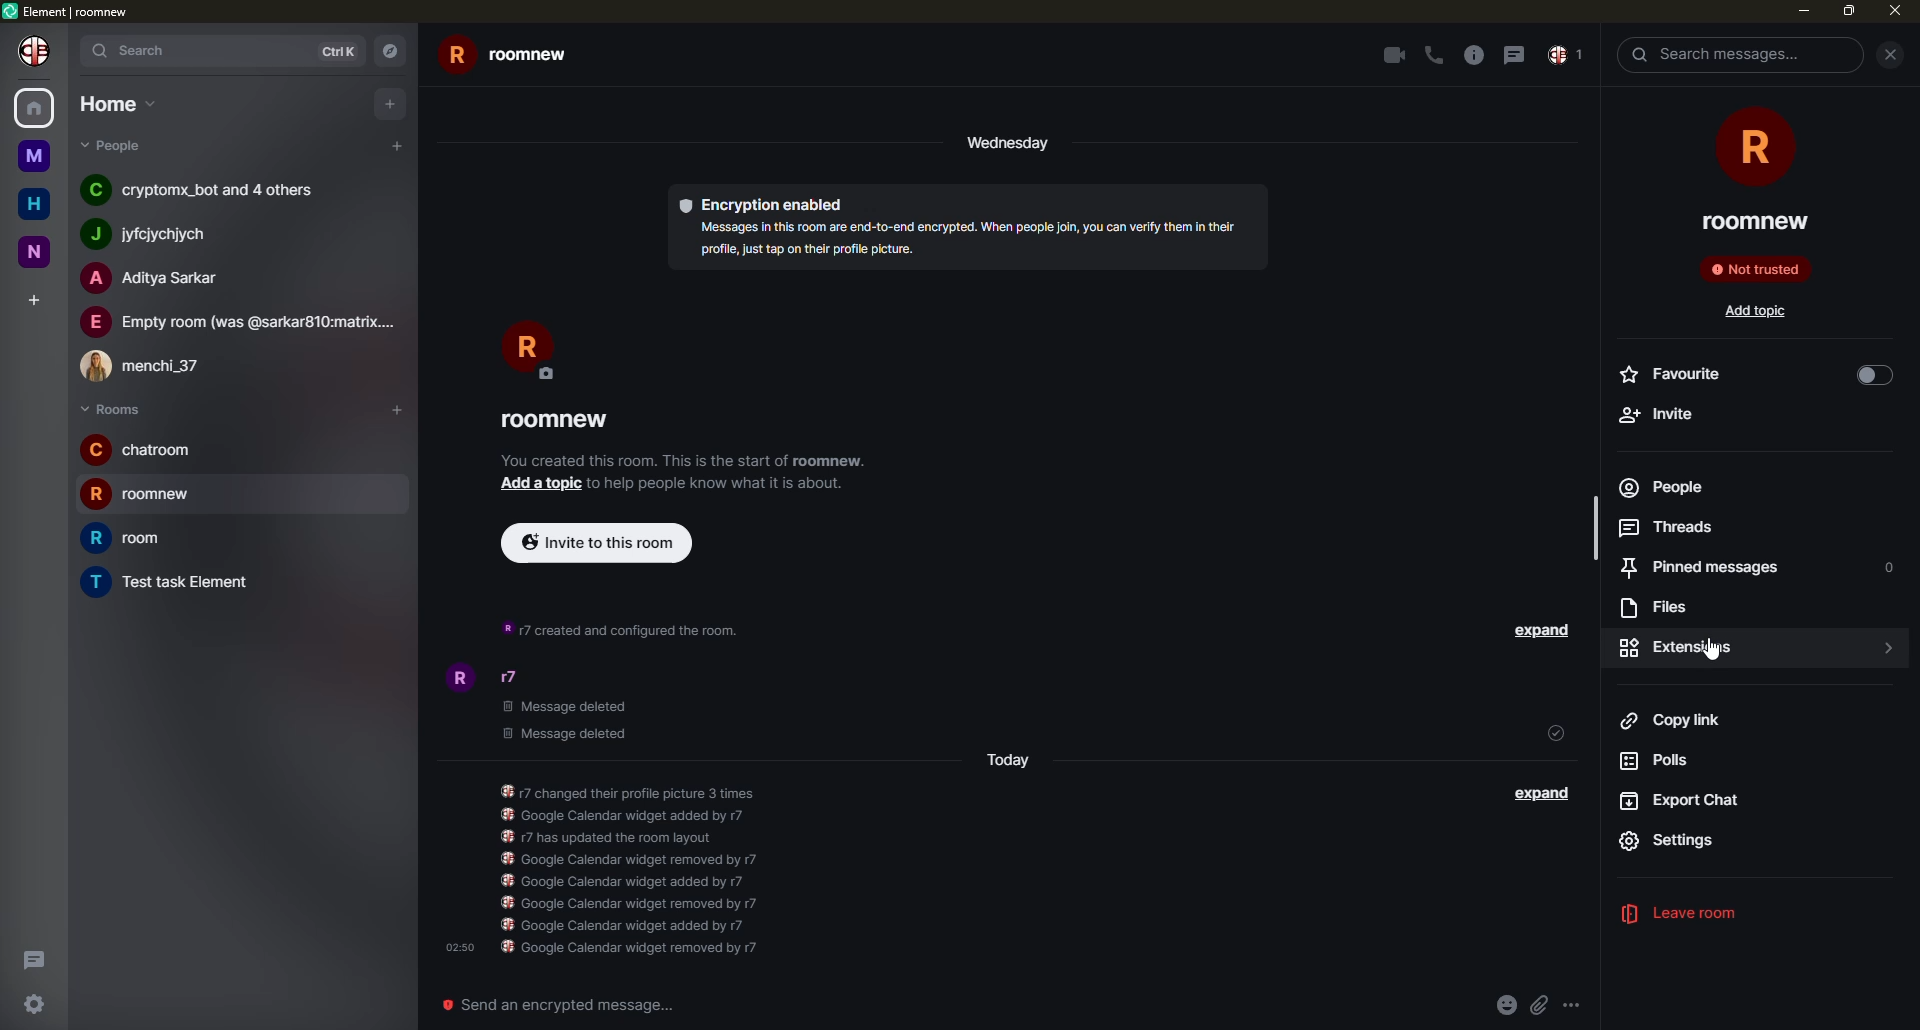  What do you see at coordinates (69, 12) in the screenshot?
I see `element` at bounding box center [69, 12].